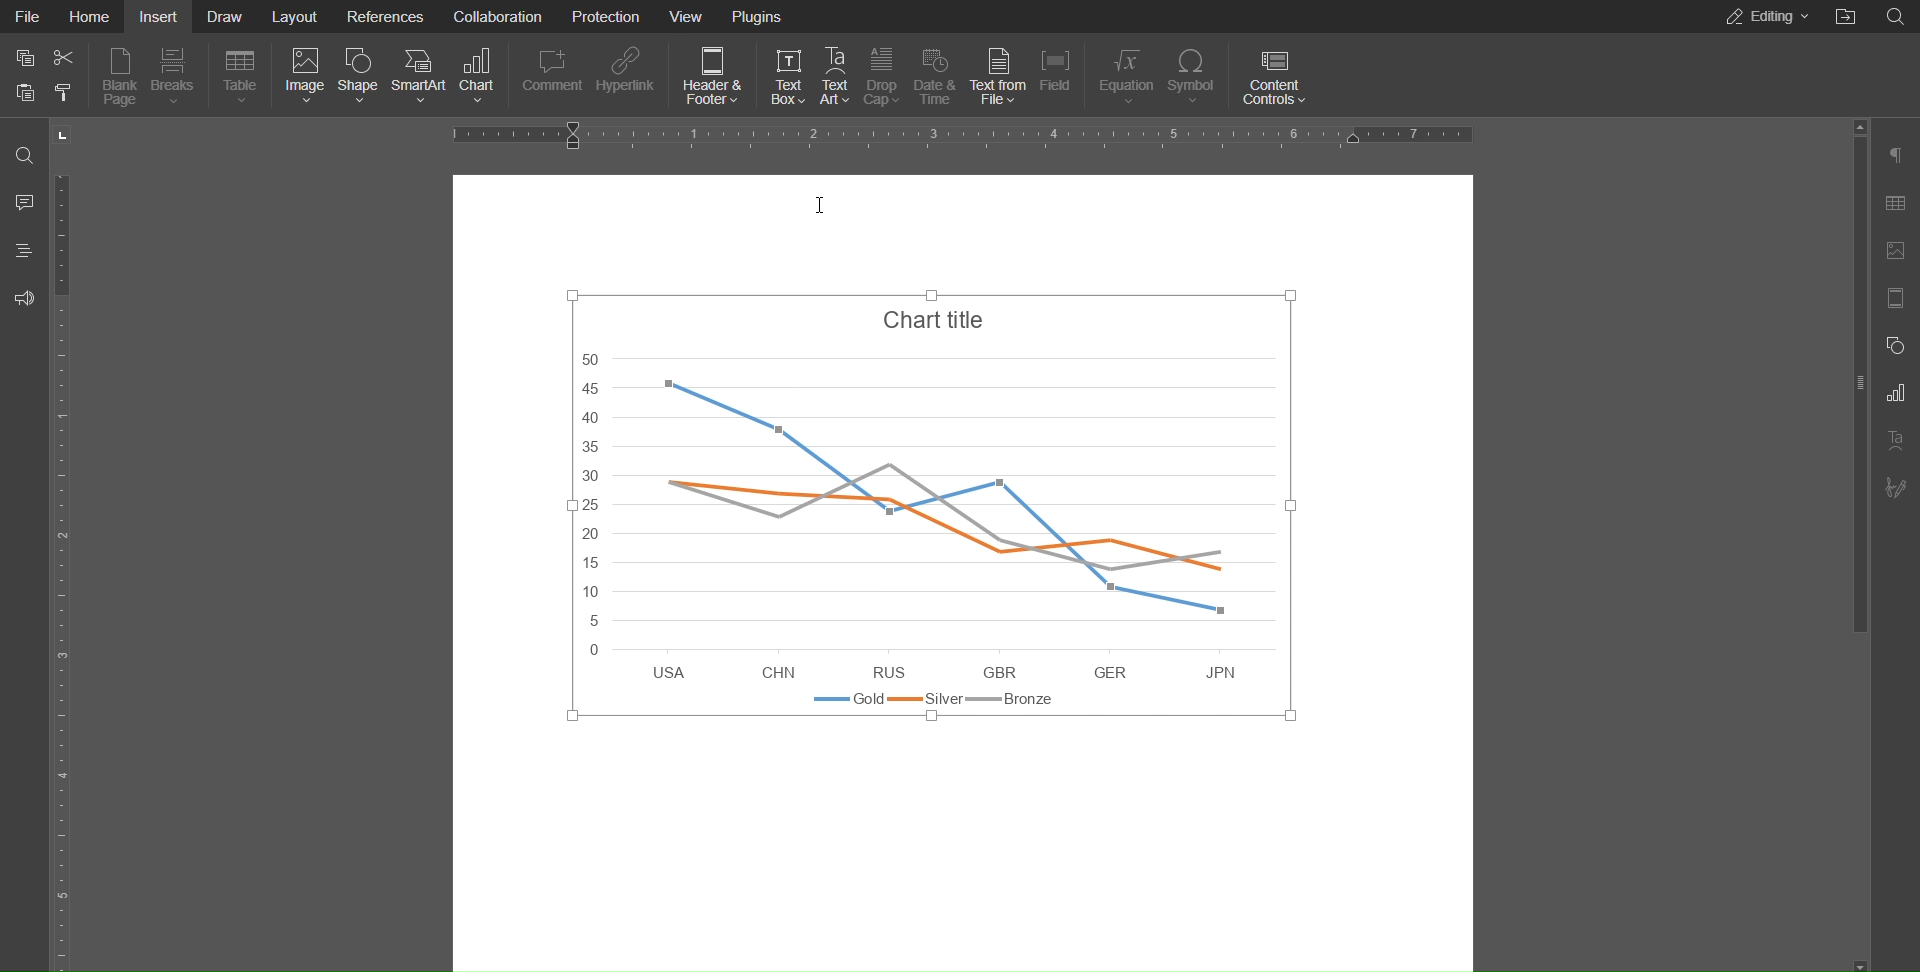  Describe the element at coordinates (964, 133) in the screenshot. I see `Horizontal Ruler` at that location.